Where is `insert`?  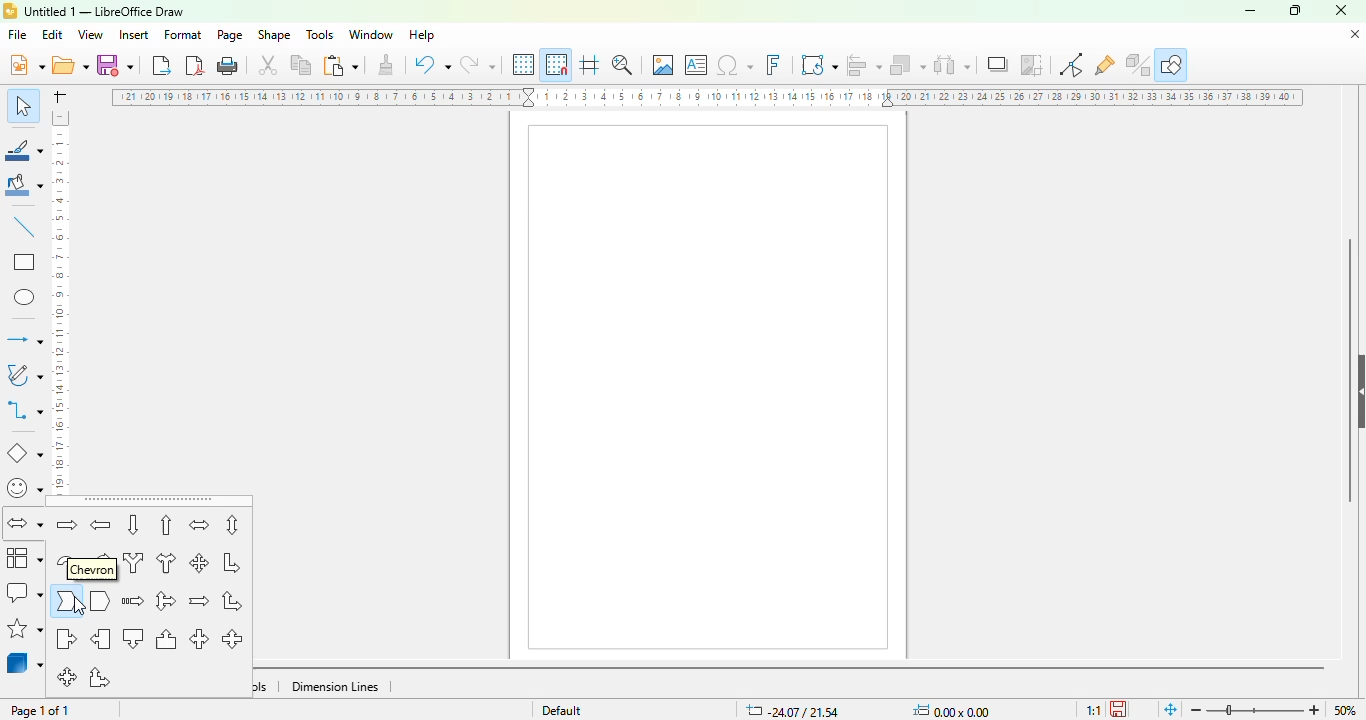
insert is located at coordinates (133, 35).